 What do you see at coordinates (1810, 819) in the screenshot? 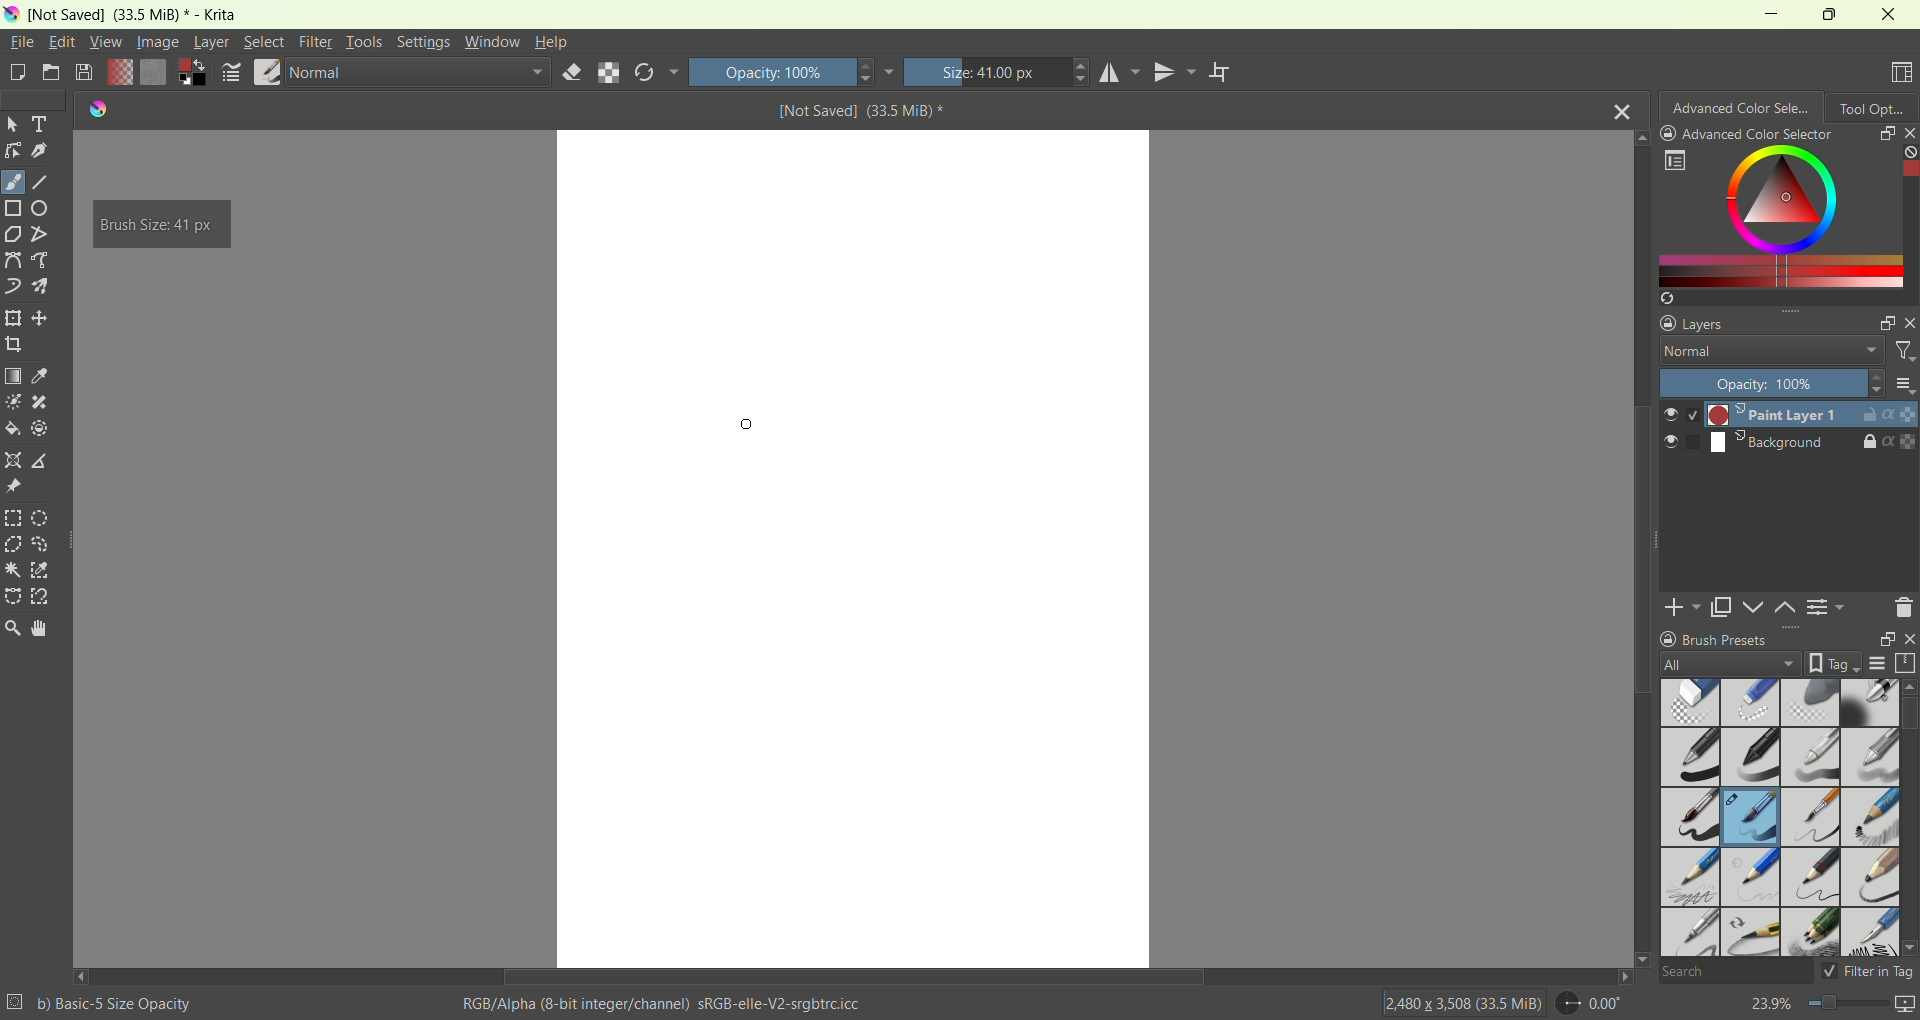
I see `basic 6` at bounding box center [1810, 819].